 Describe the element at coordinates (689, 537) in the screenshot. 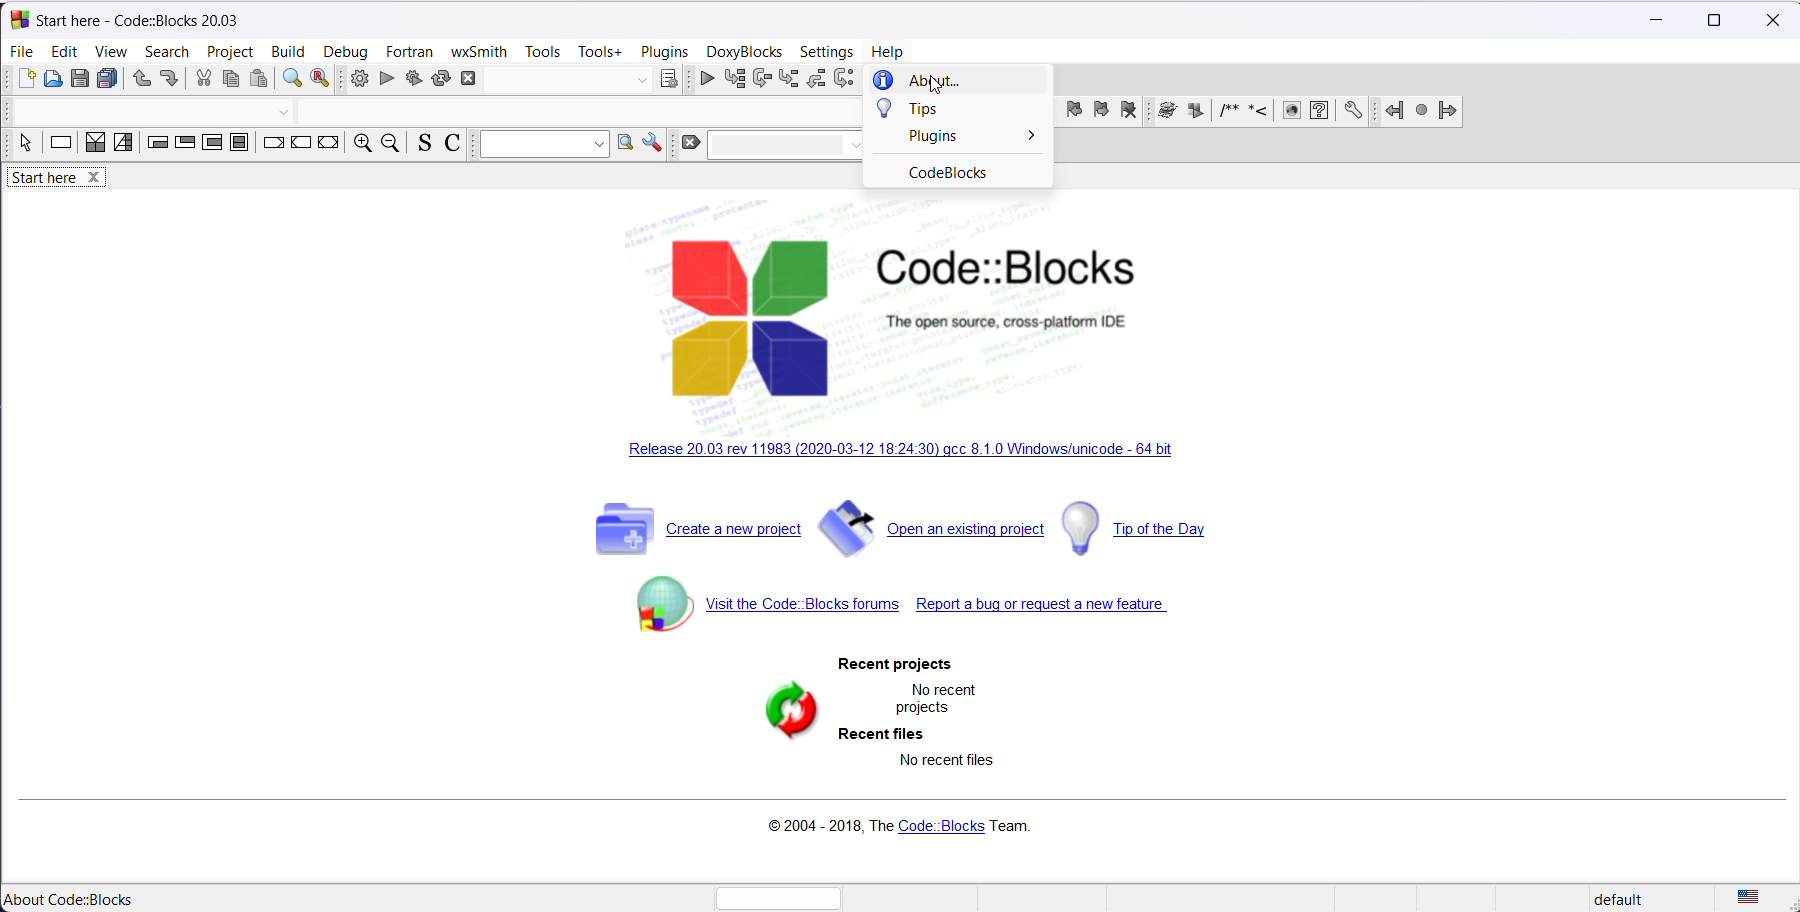

I see `create new project` at that location.